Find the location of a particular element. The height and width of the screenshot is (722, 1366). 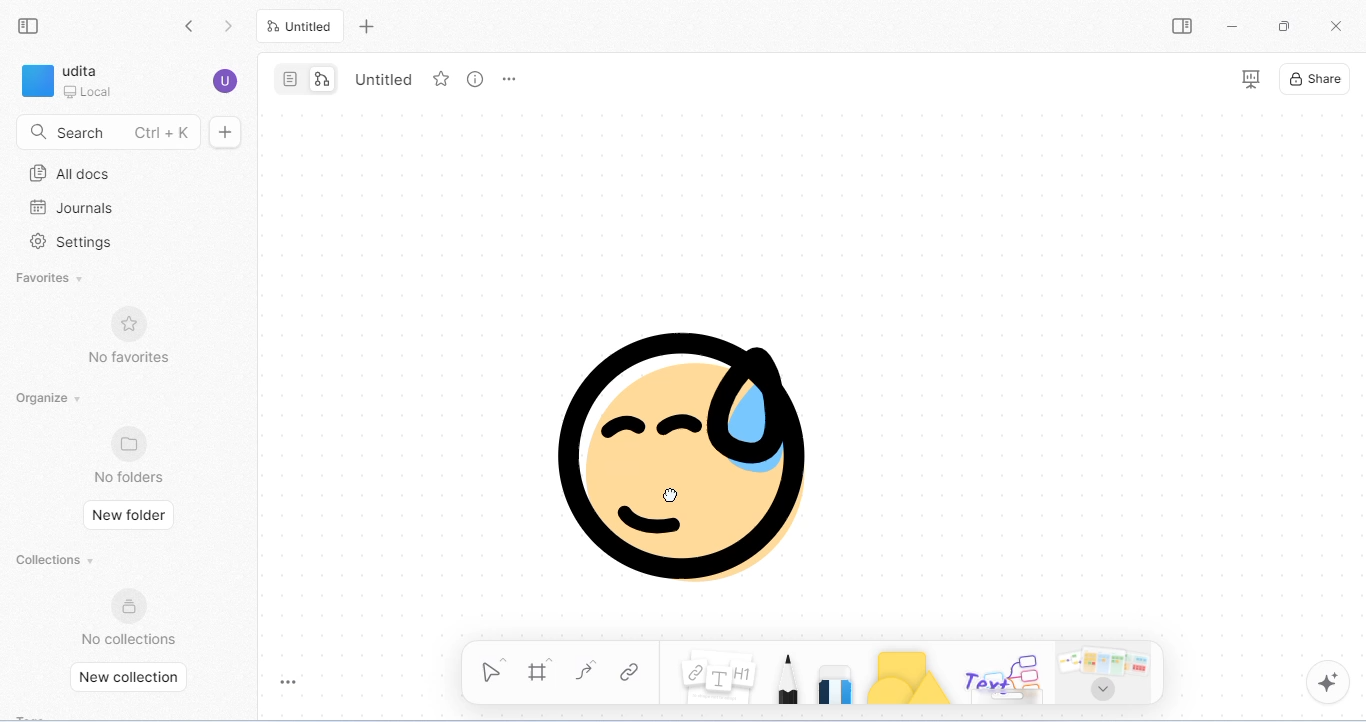

pencil is located at coordinates (788, 678).